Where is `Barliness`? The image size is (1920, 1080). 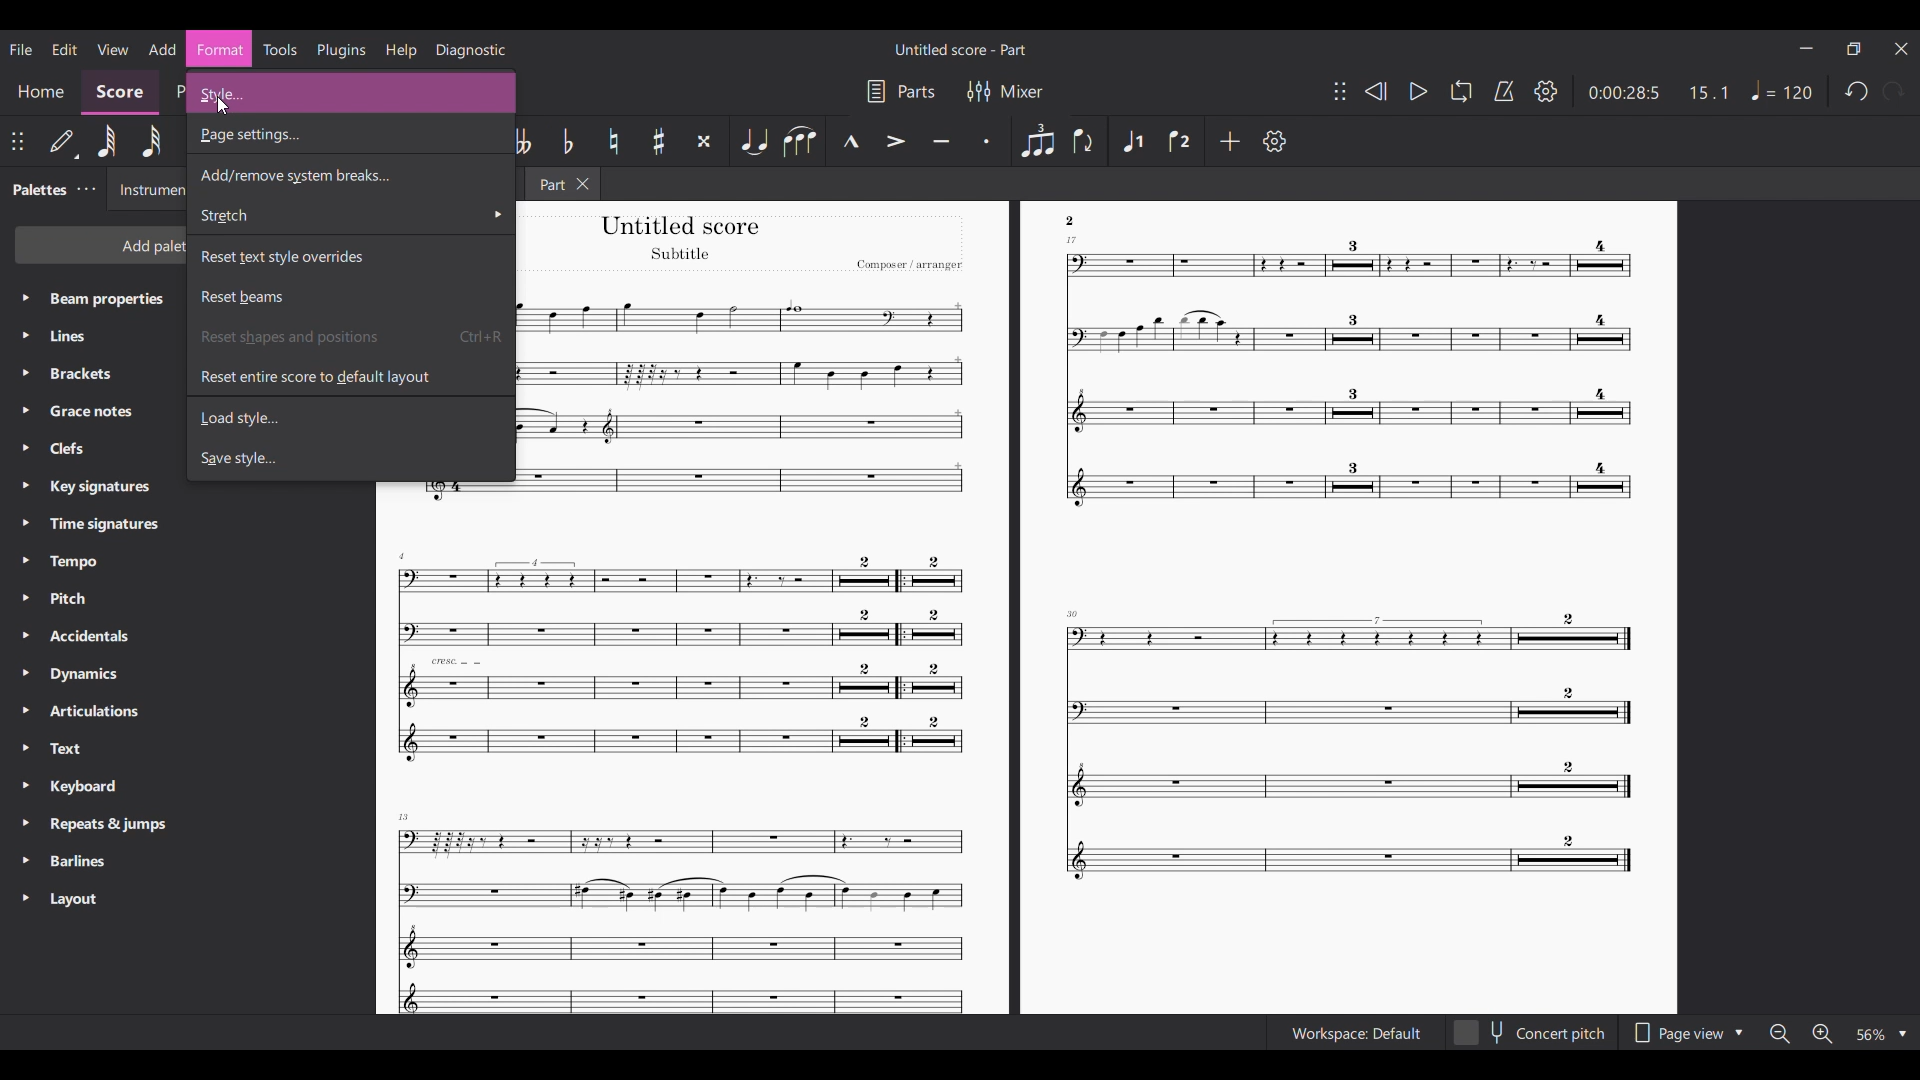
Barliness is located at coordinates (81, 859).